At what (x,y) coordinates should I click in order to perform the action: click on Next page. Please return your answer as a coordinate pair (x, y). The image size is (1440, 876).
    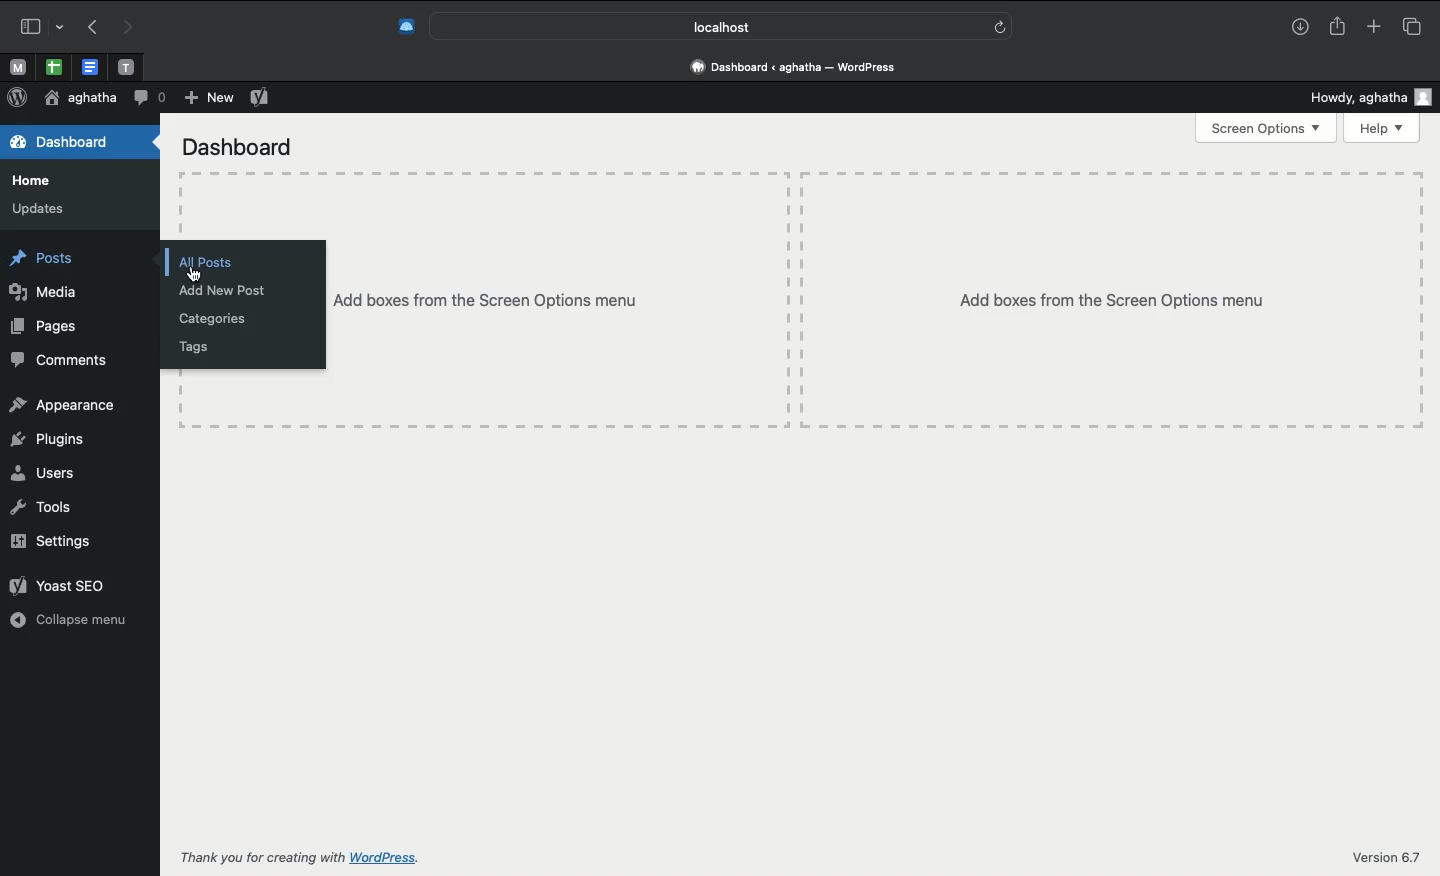
    Looking at the image, I should click on (130, 26).